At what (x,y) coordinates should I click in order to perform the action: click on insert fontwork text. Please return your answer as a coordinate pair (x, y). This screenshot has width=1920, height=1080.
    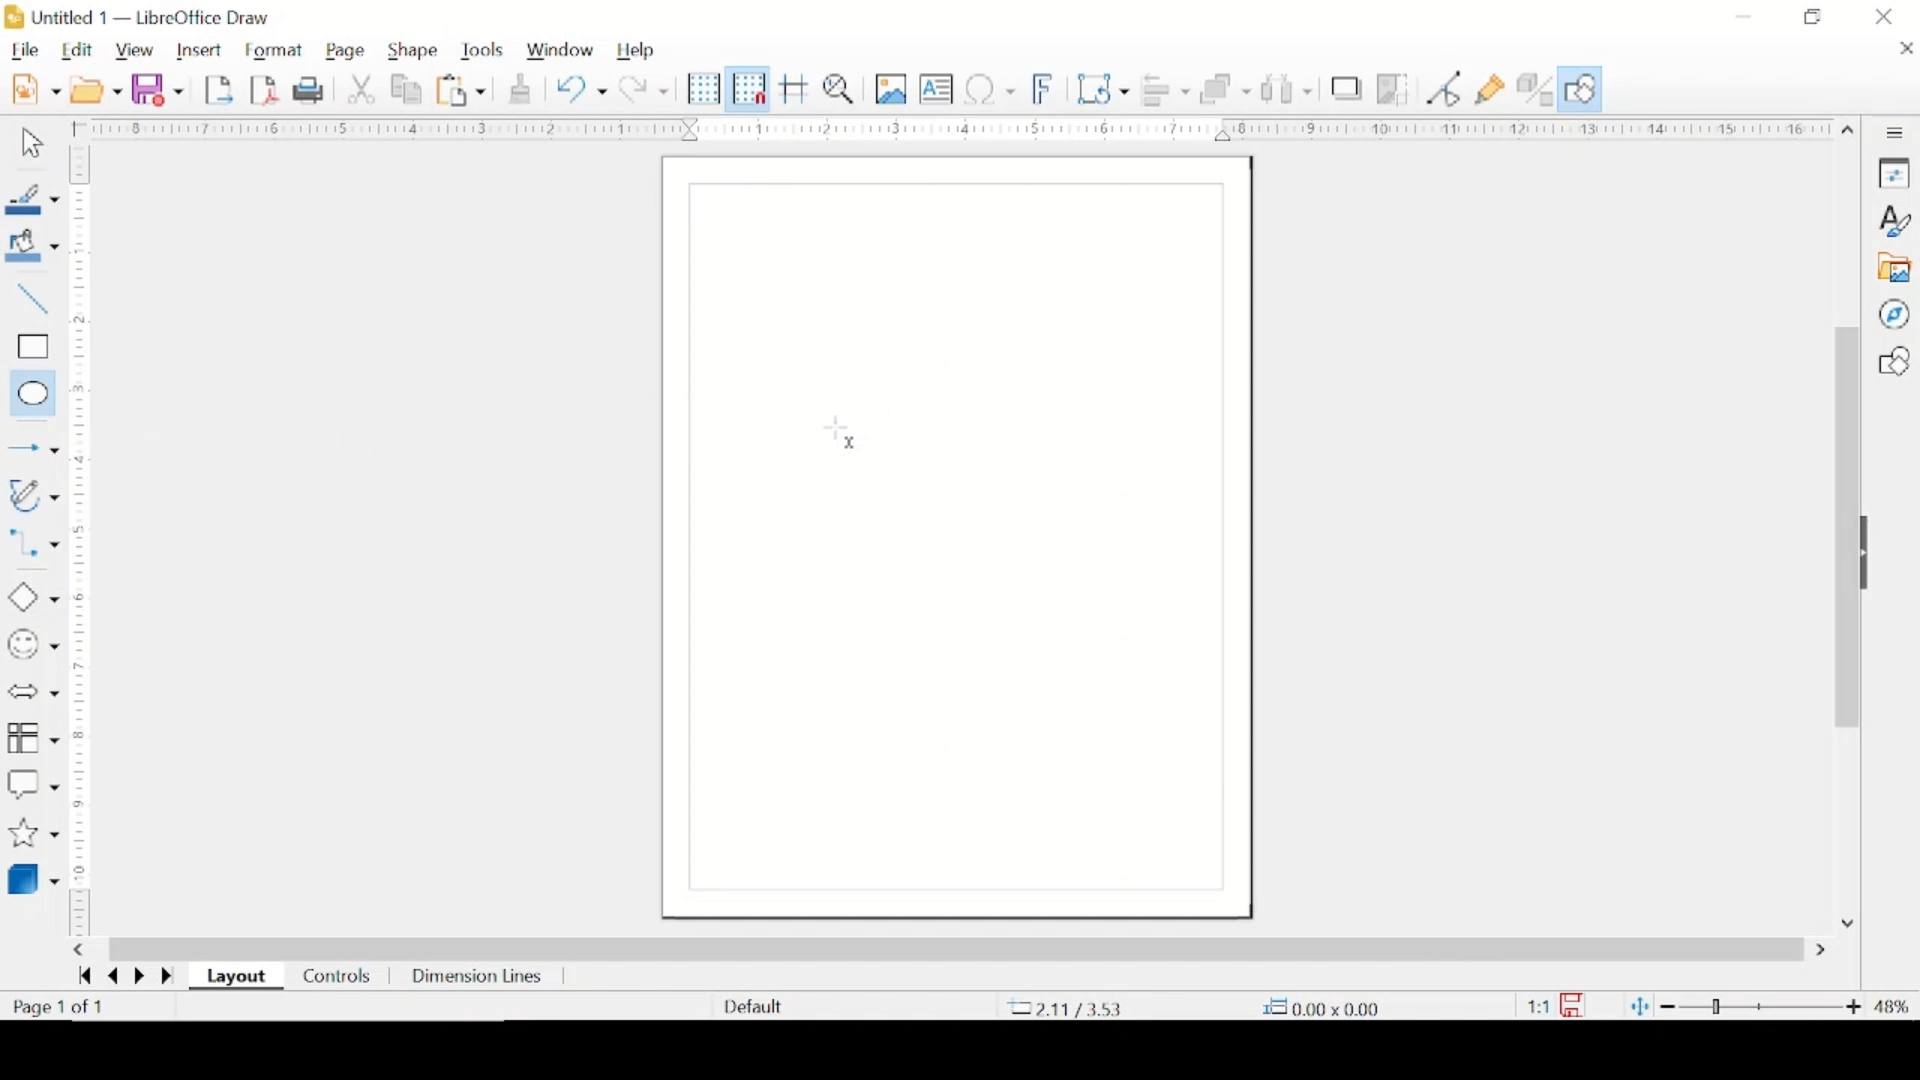
    Looking at the image, I should click on (1044, 89).